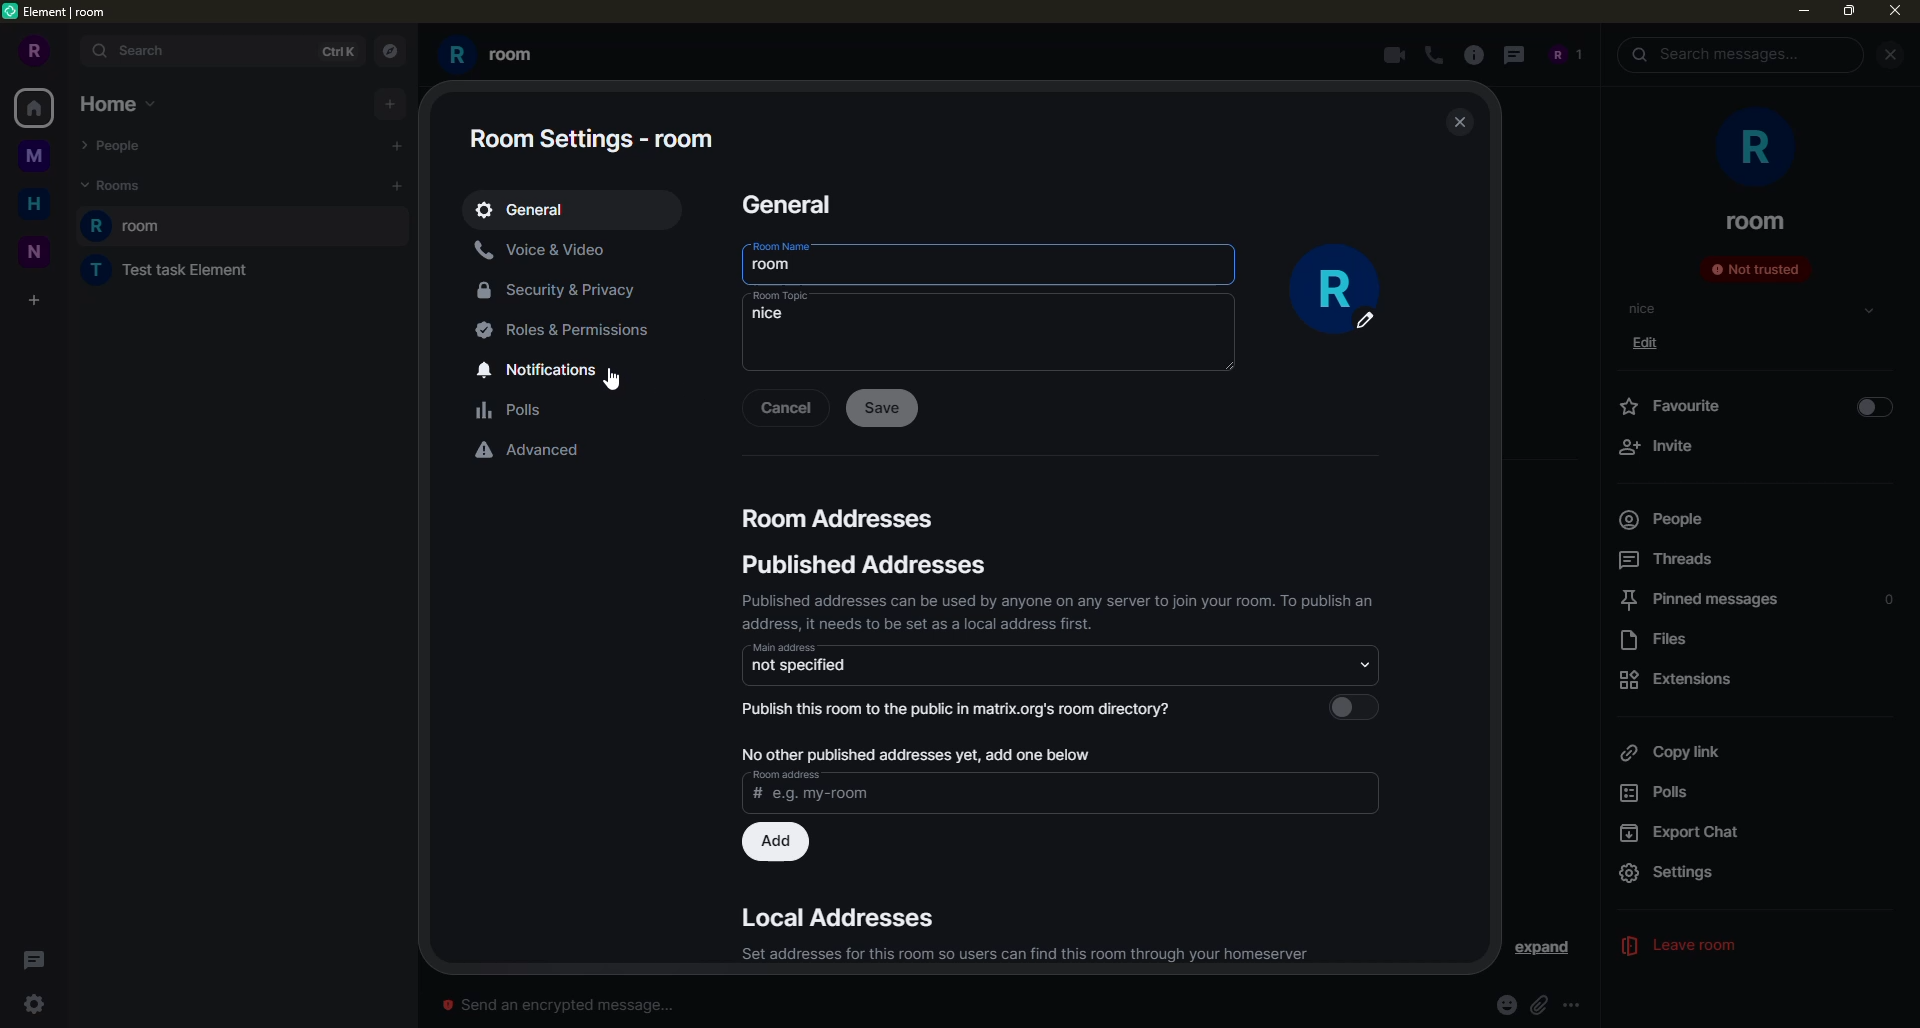  Describe the element at coordinates (1344, 290) in the screenshot. I see `profile pic` at that location.